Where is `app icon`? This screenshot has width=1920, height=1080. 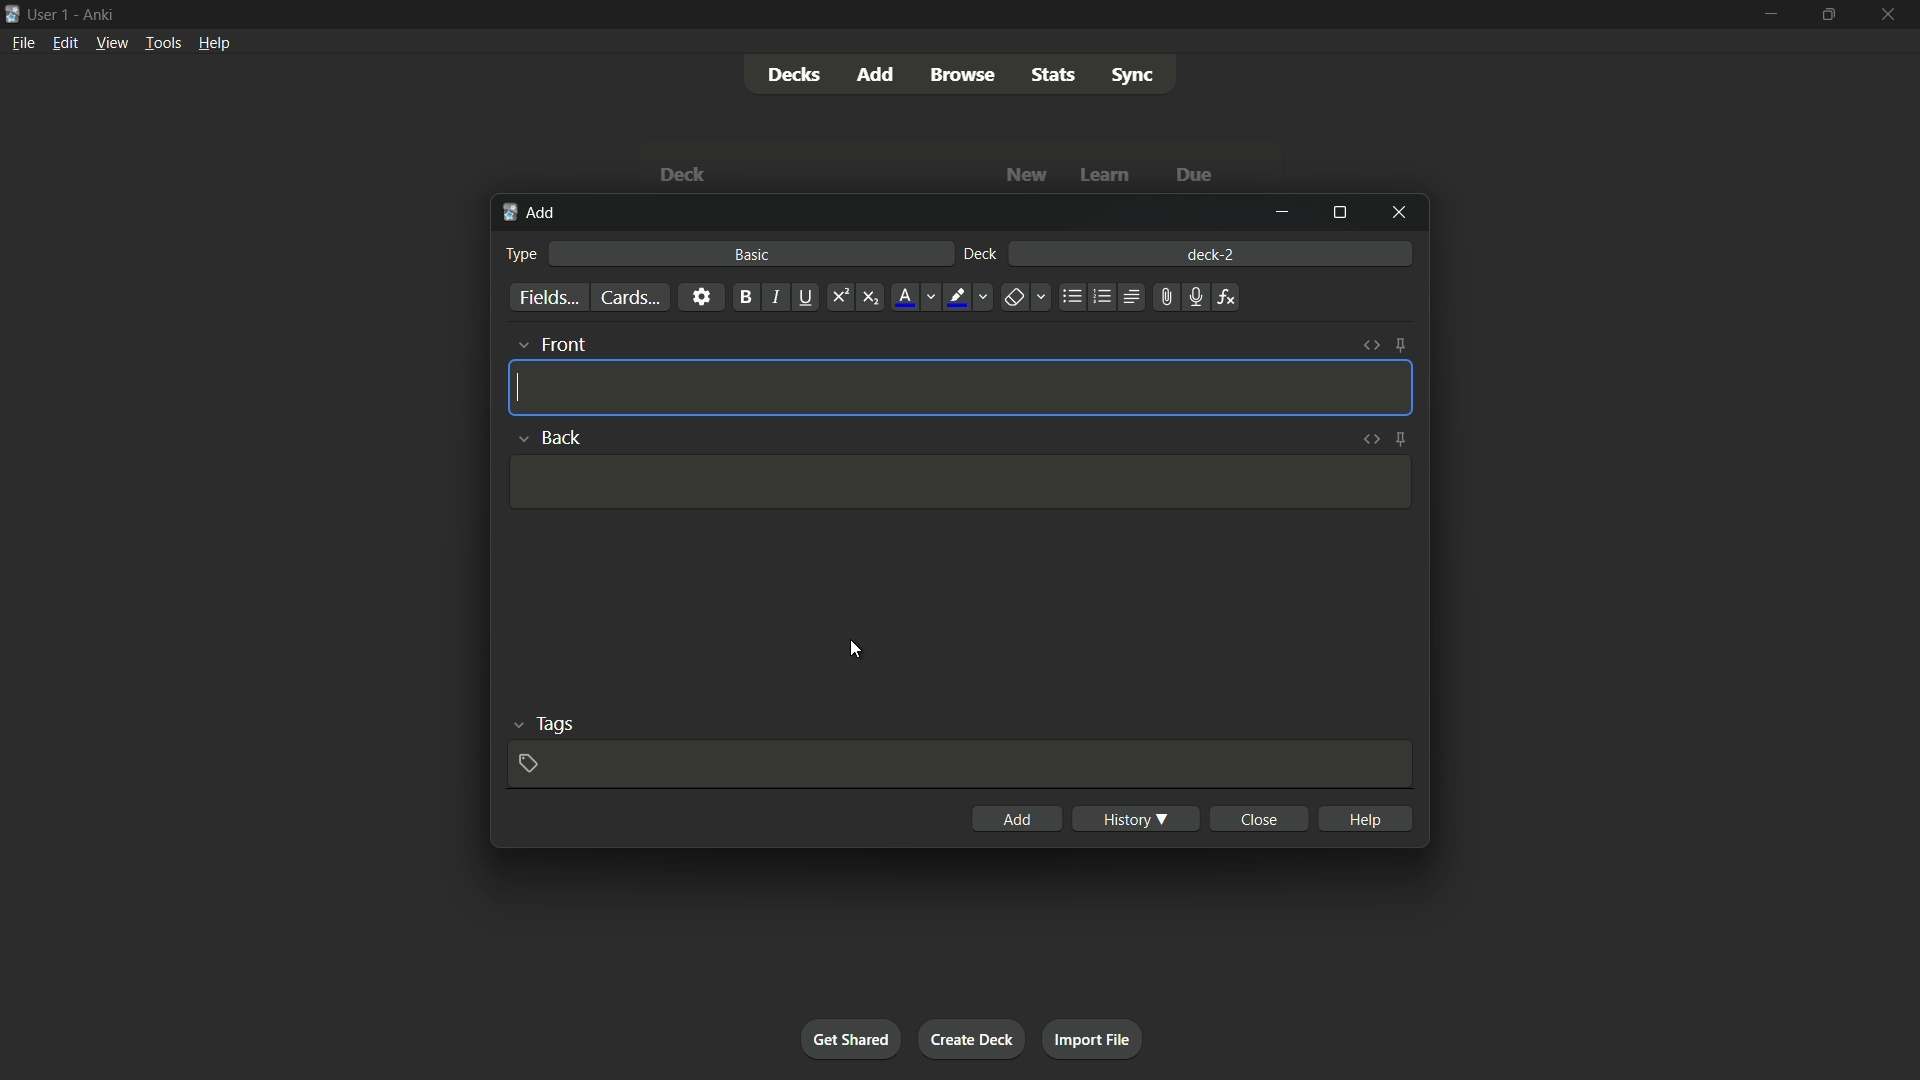
app icon is located at coordinates (11, 15).